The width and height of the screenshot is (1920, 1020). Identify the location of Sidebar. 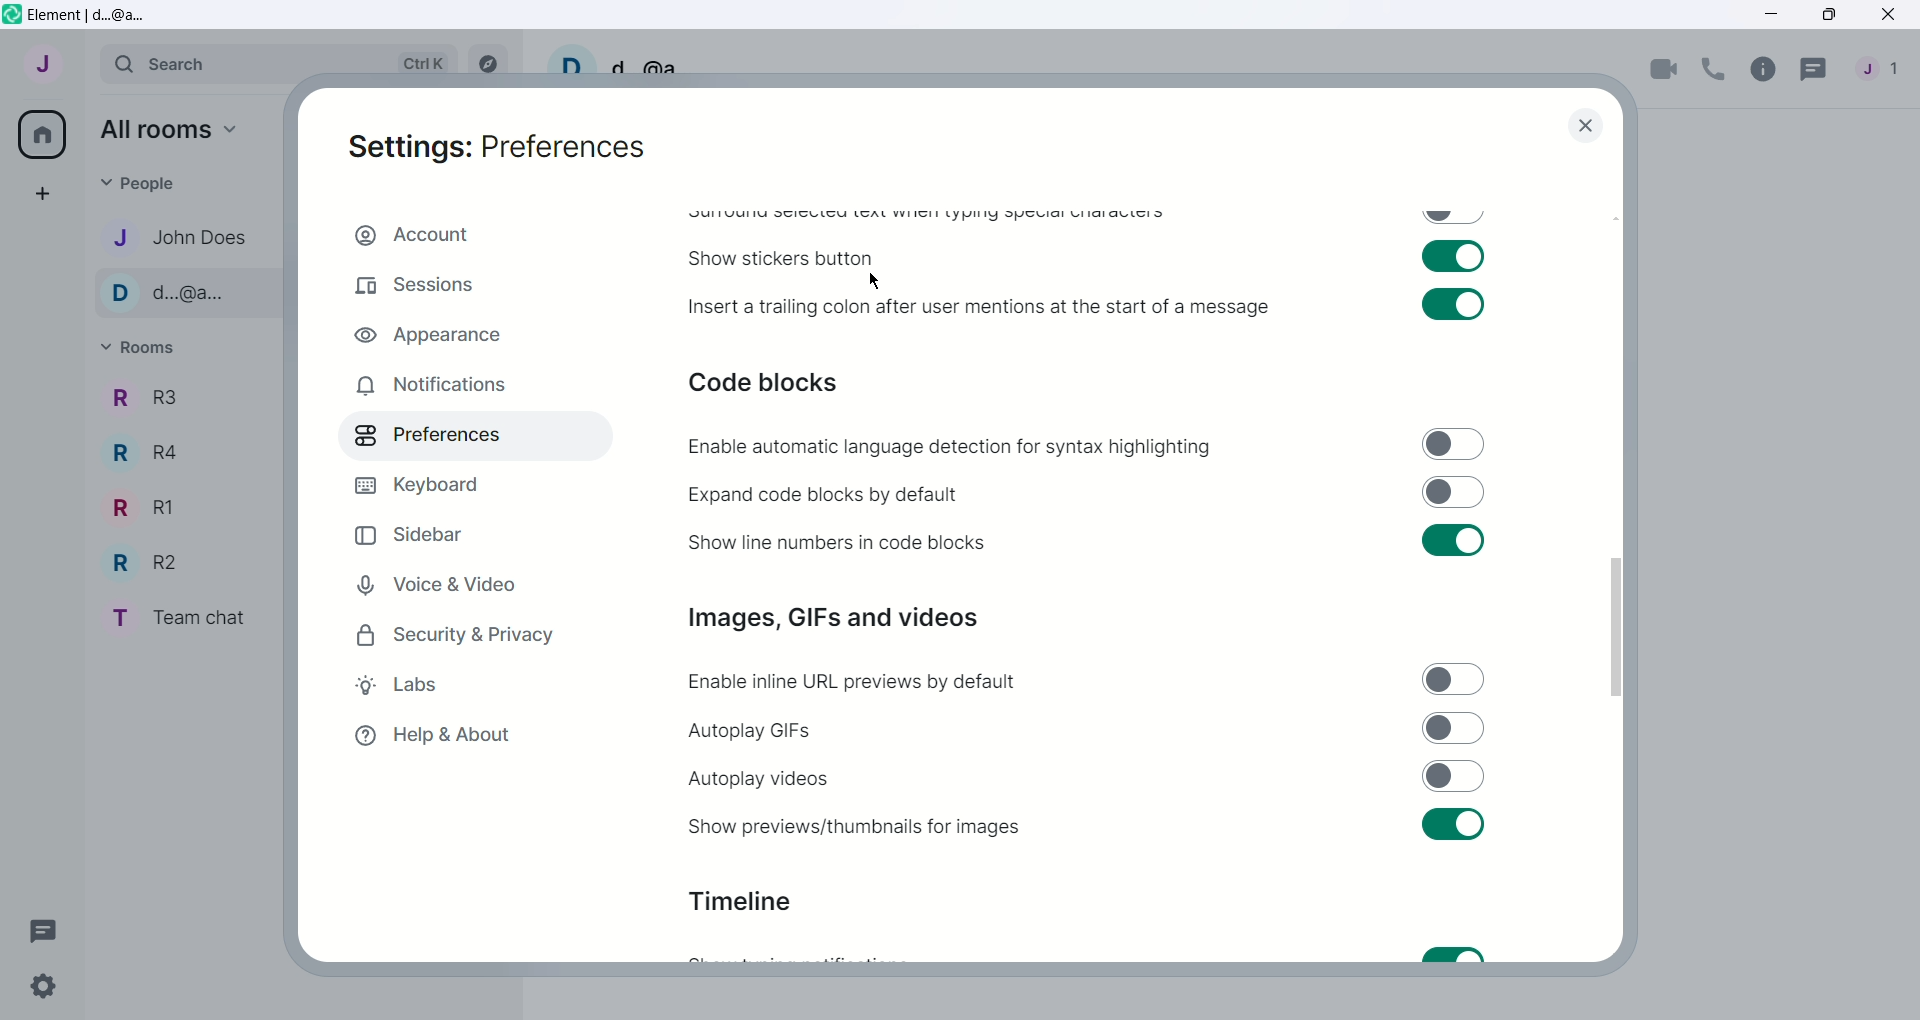
(443, 534).